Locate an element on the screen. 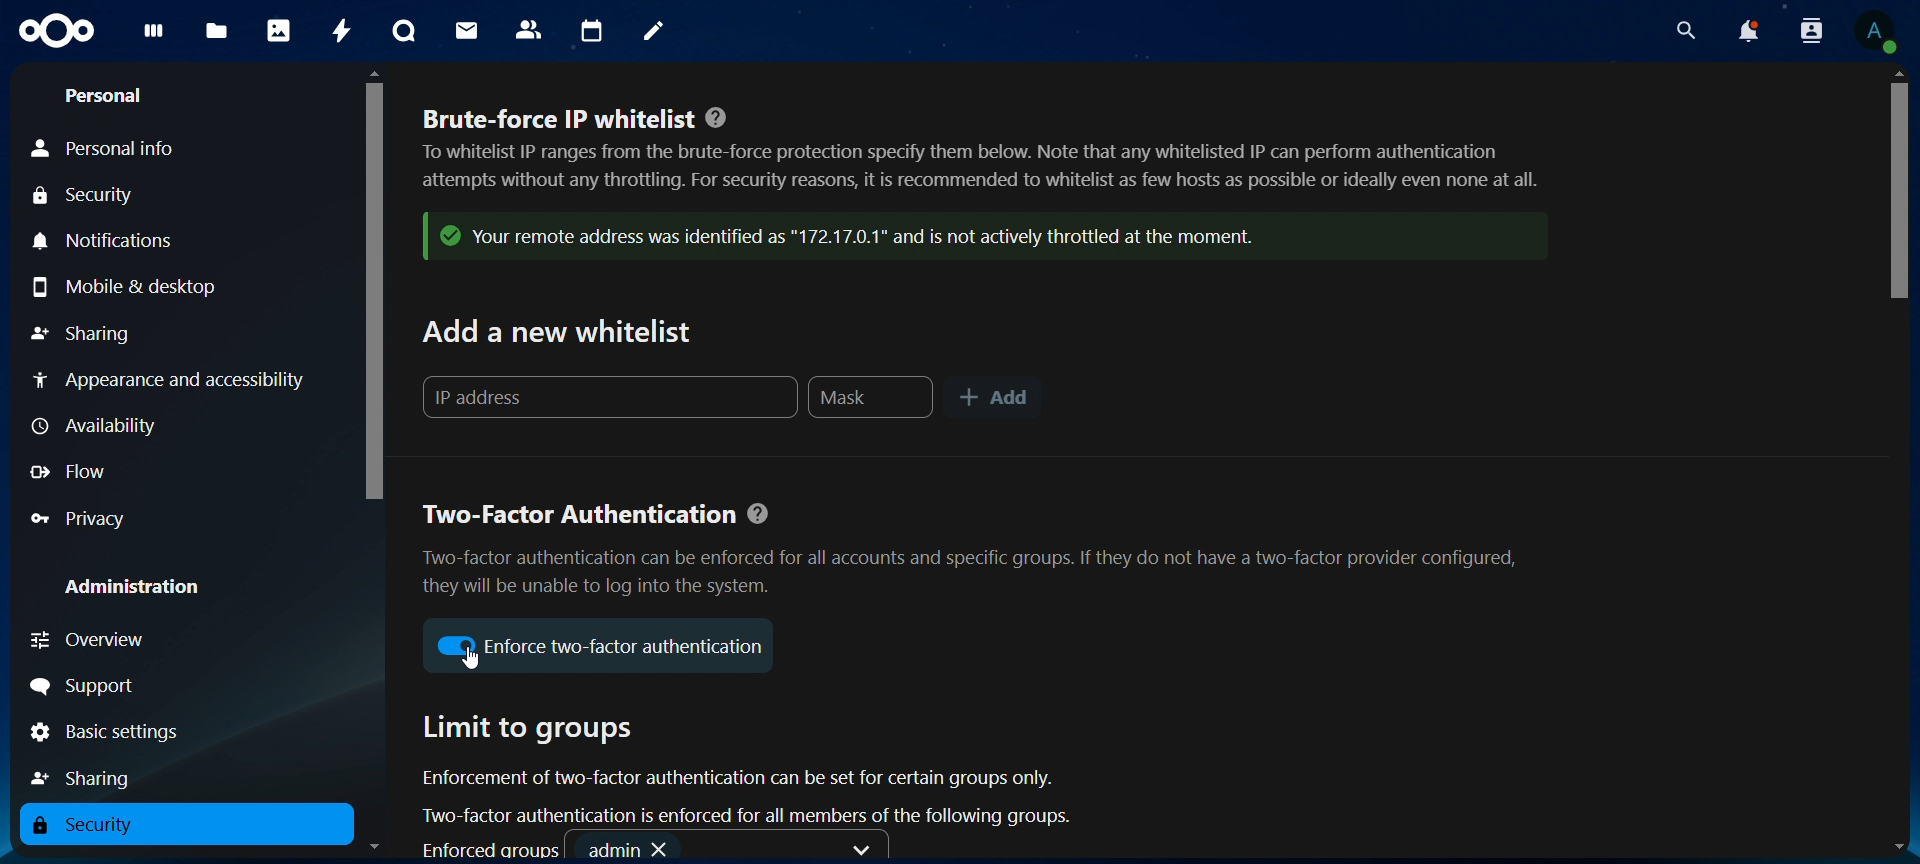  haring is located at coordinates (88, 778).